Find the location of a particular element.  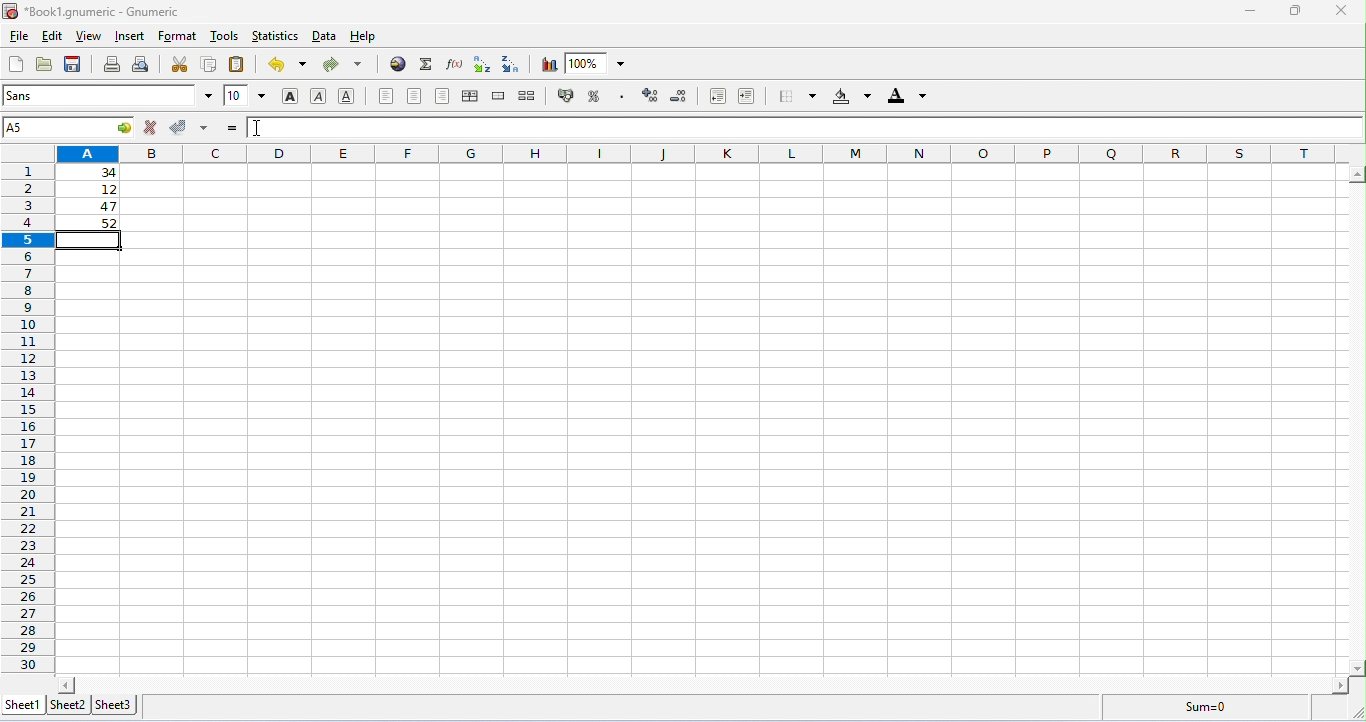

print preview is located at coordinates (142, 64).